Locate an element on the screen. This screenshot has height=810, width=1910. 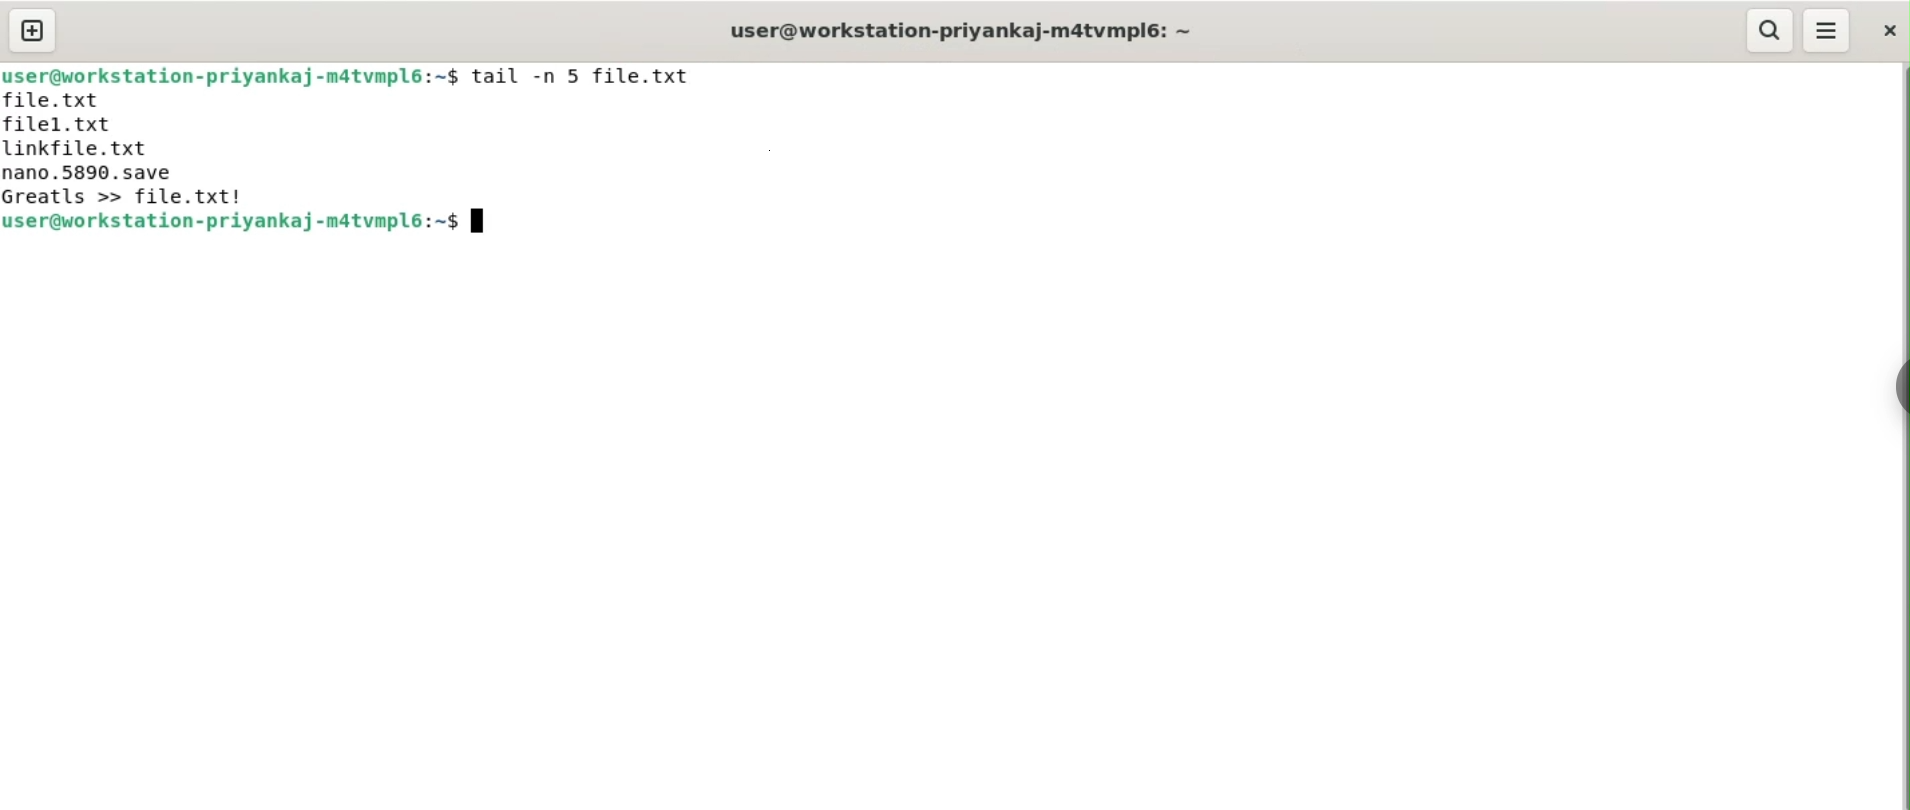
search is located at coordinates (1772, 30).